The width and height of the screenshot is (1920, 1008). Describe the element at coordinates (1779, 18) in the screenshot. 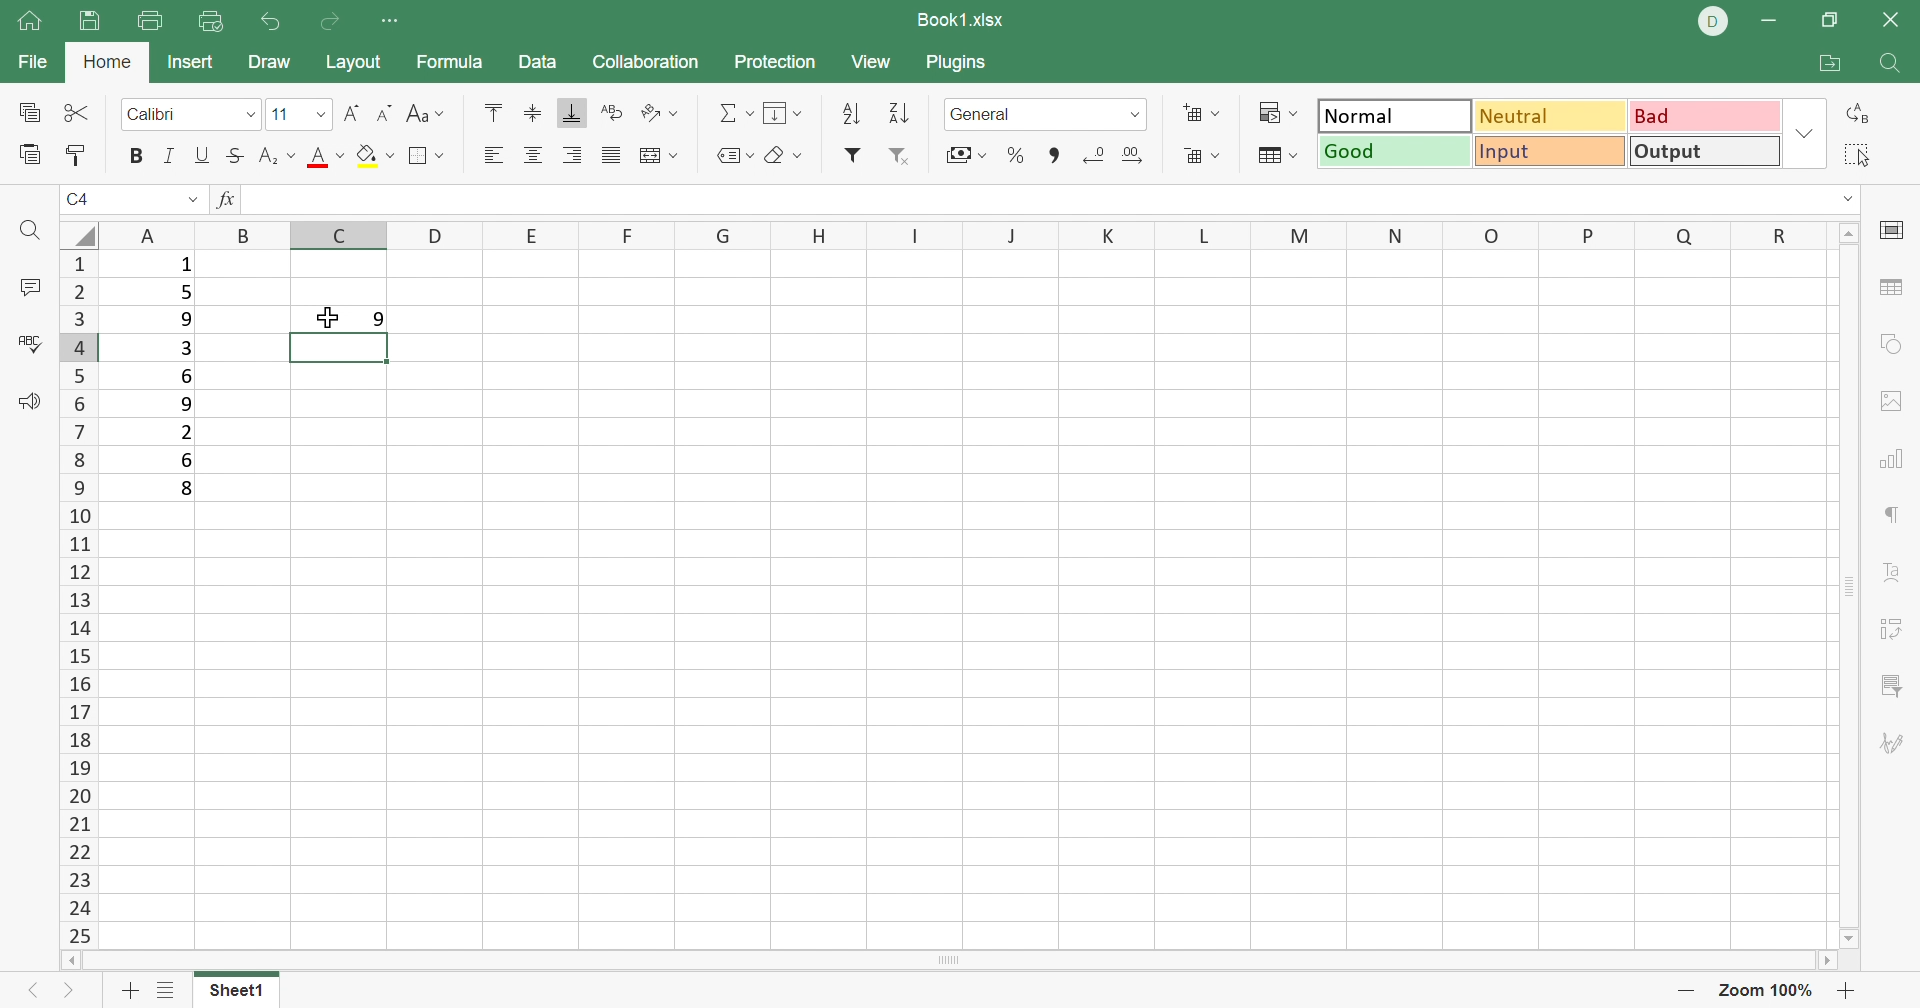

I see `Minimize` at that location.